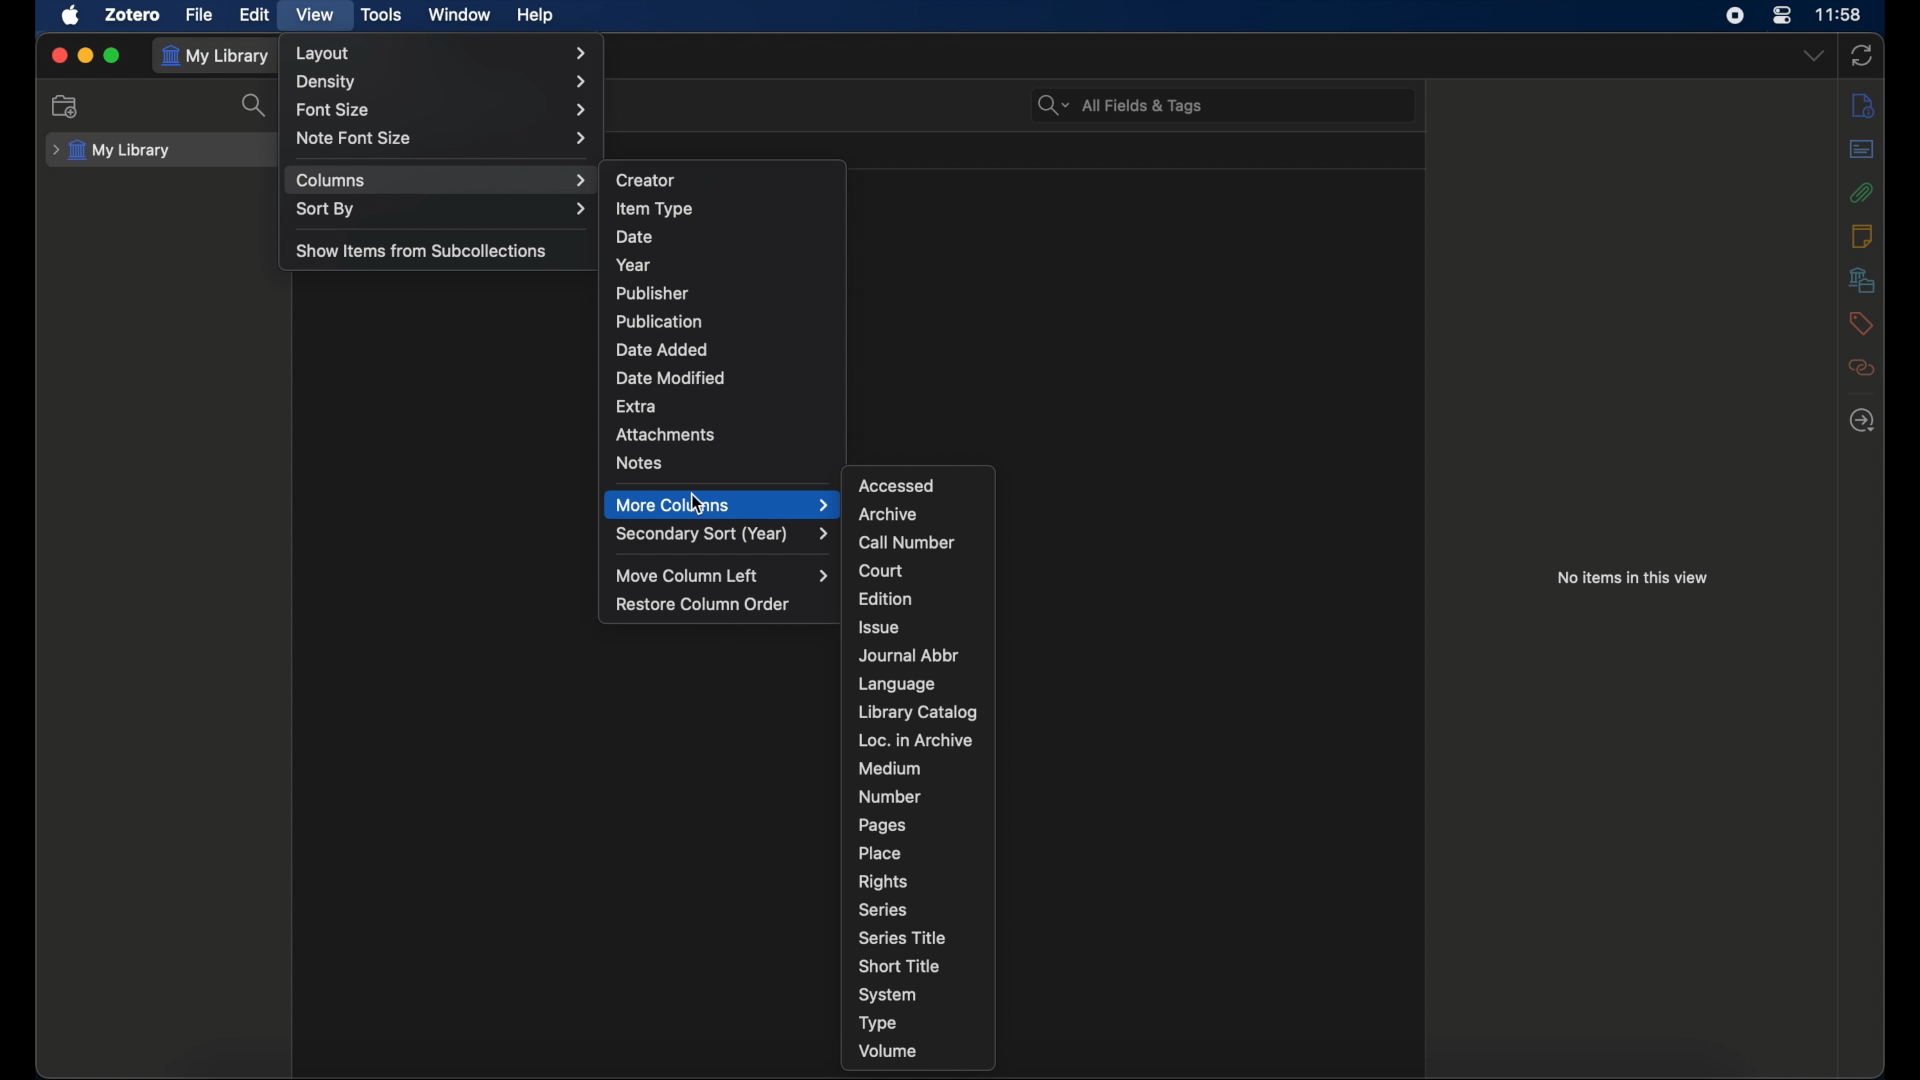  Describe the element at coordinates (882, 881) in the screenshot. I see `rights` at that location.